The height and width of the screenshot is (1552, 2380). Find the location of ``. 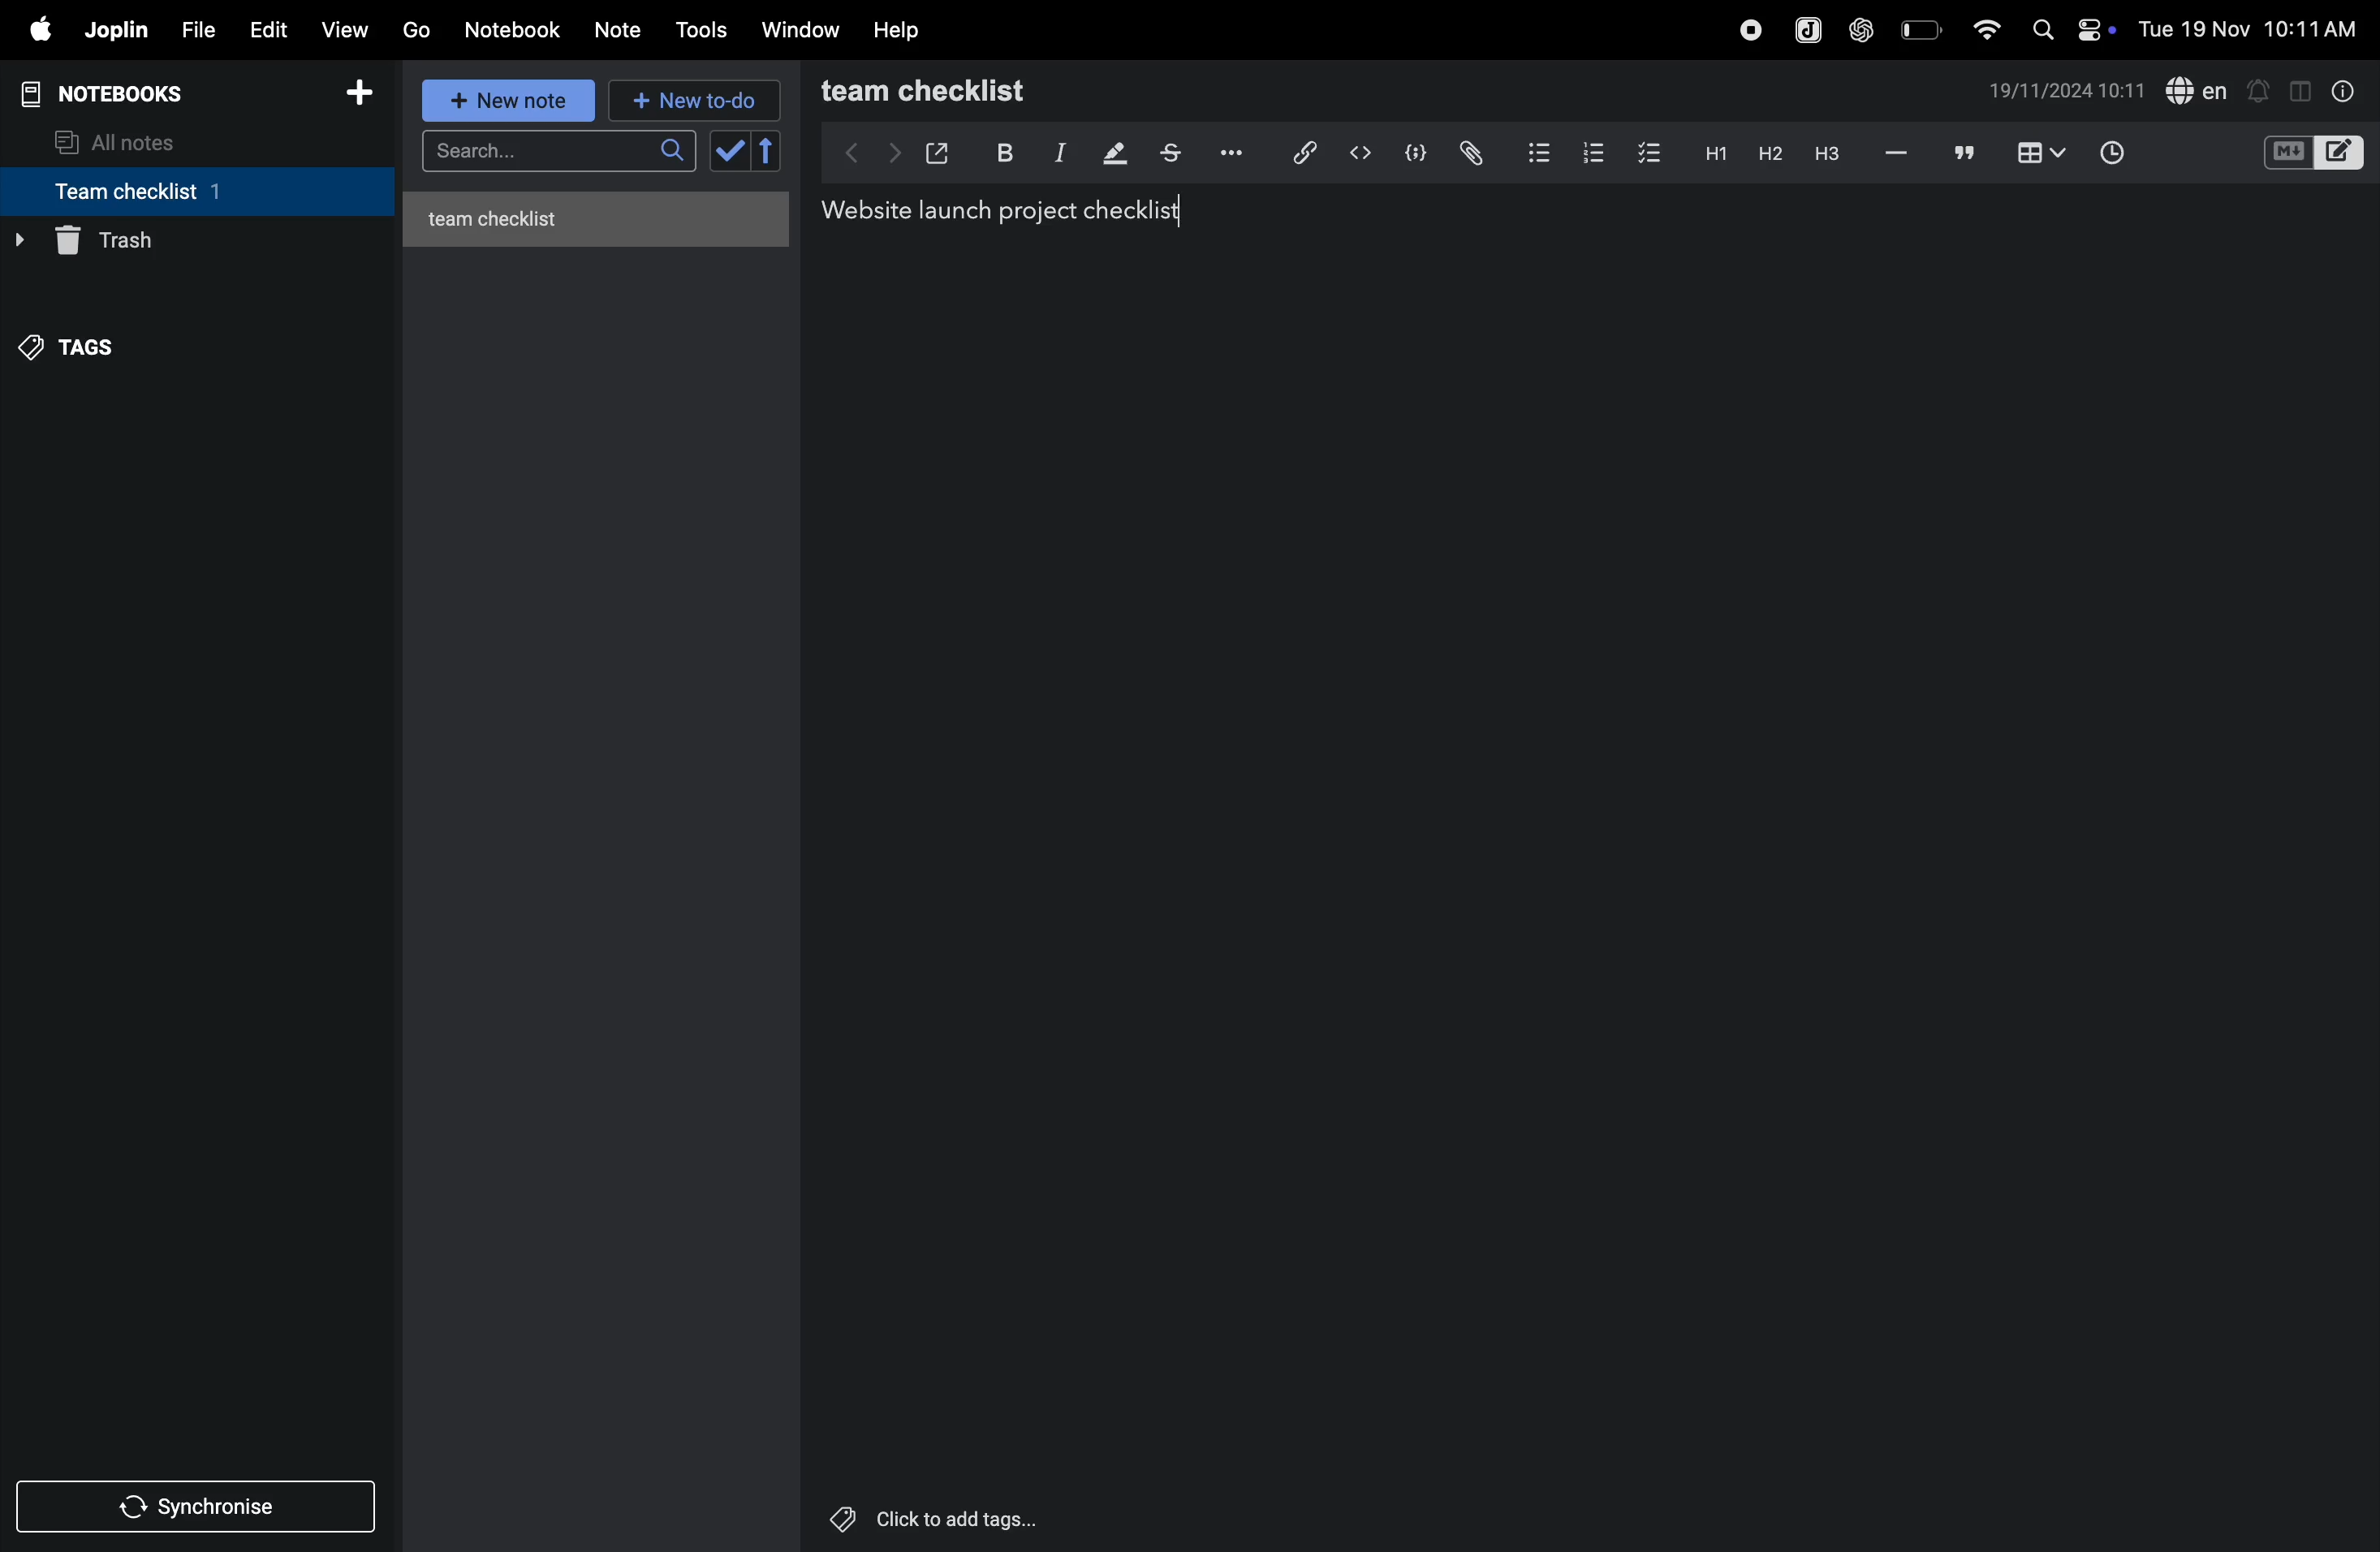

 is located at coordinates (2257, 88).